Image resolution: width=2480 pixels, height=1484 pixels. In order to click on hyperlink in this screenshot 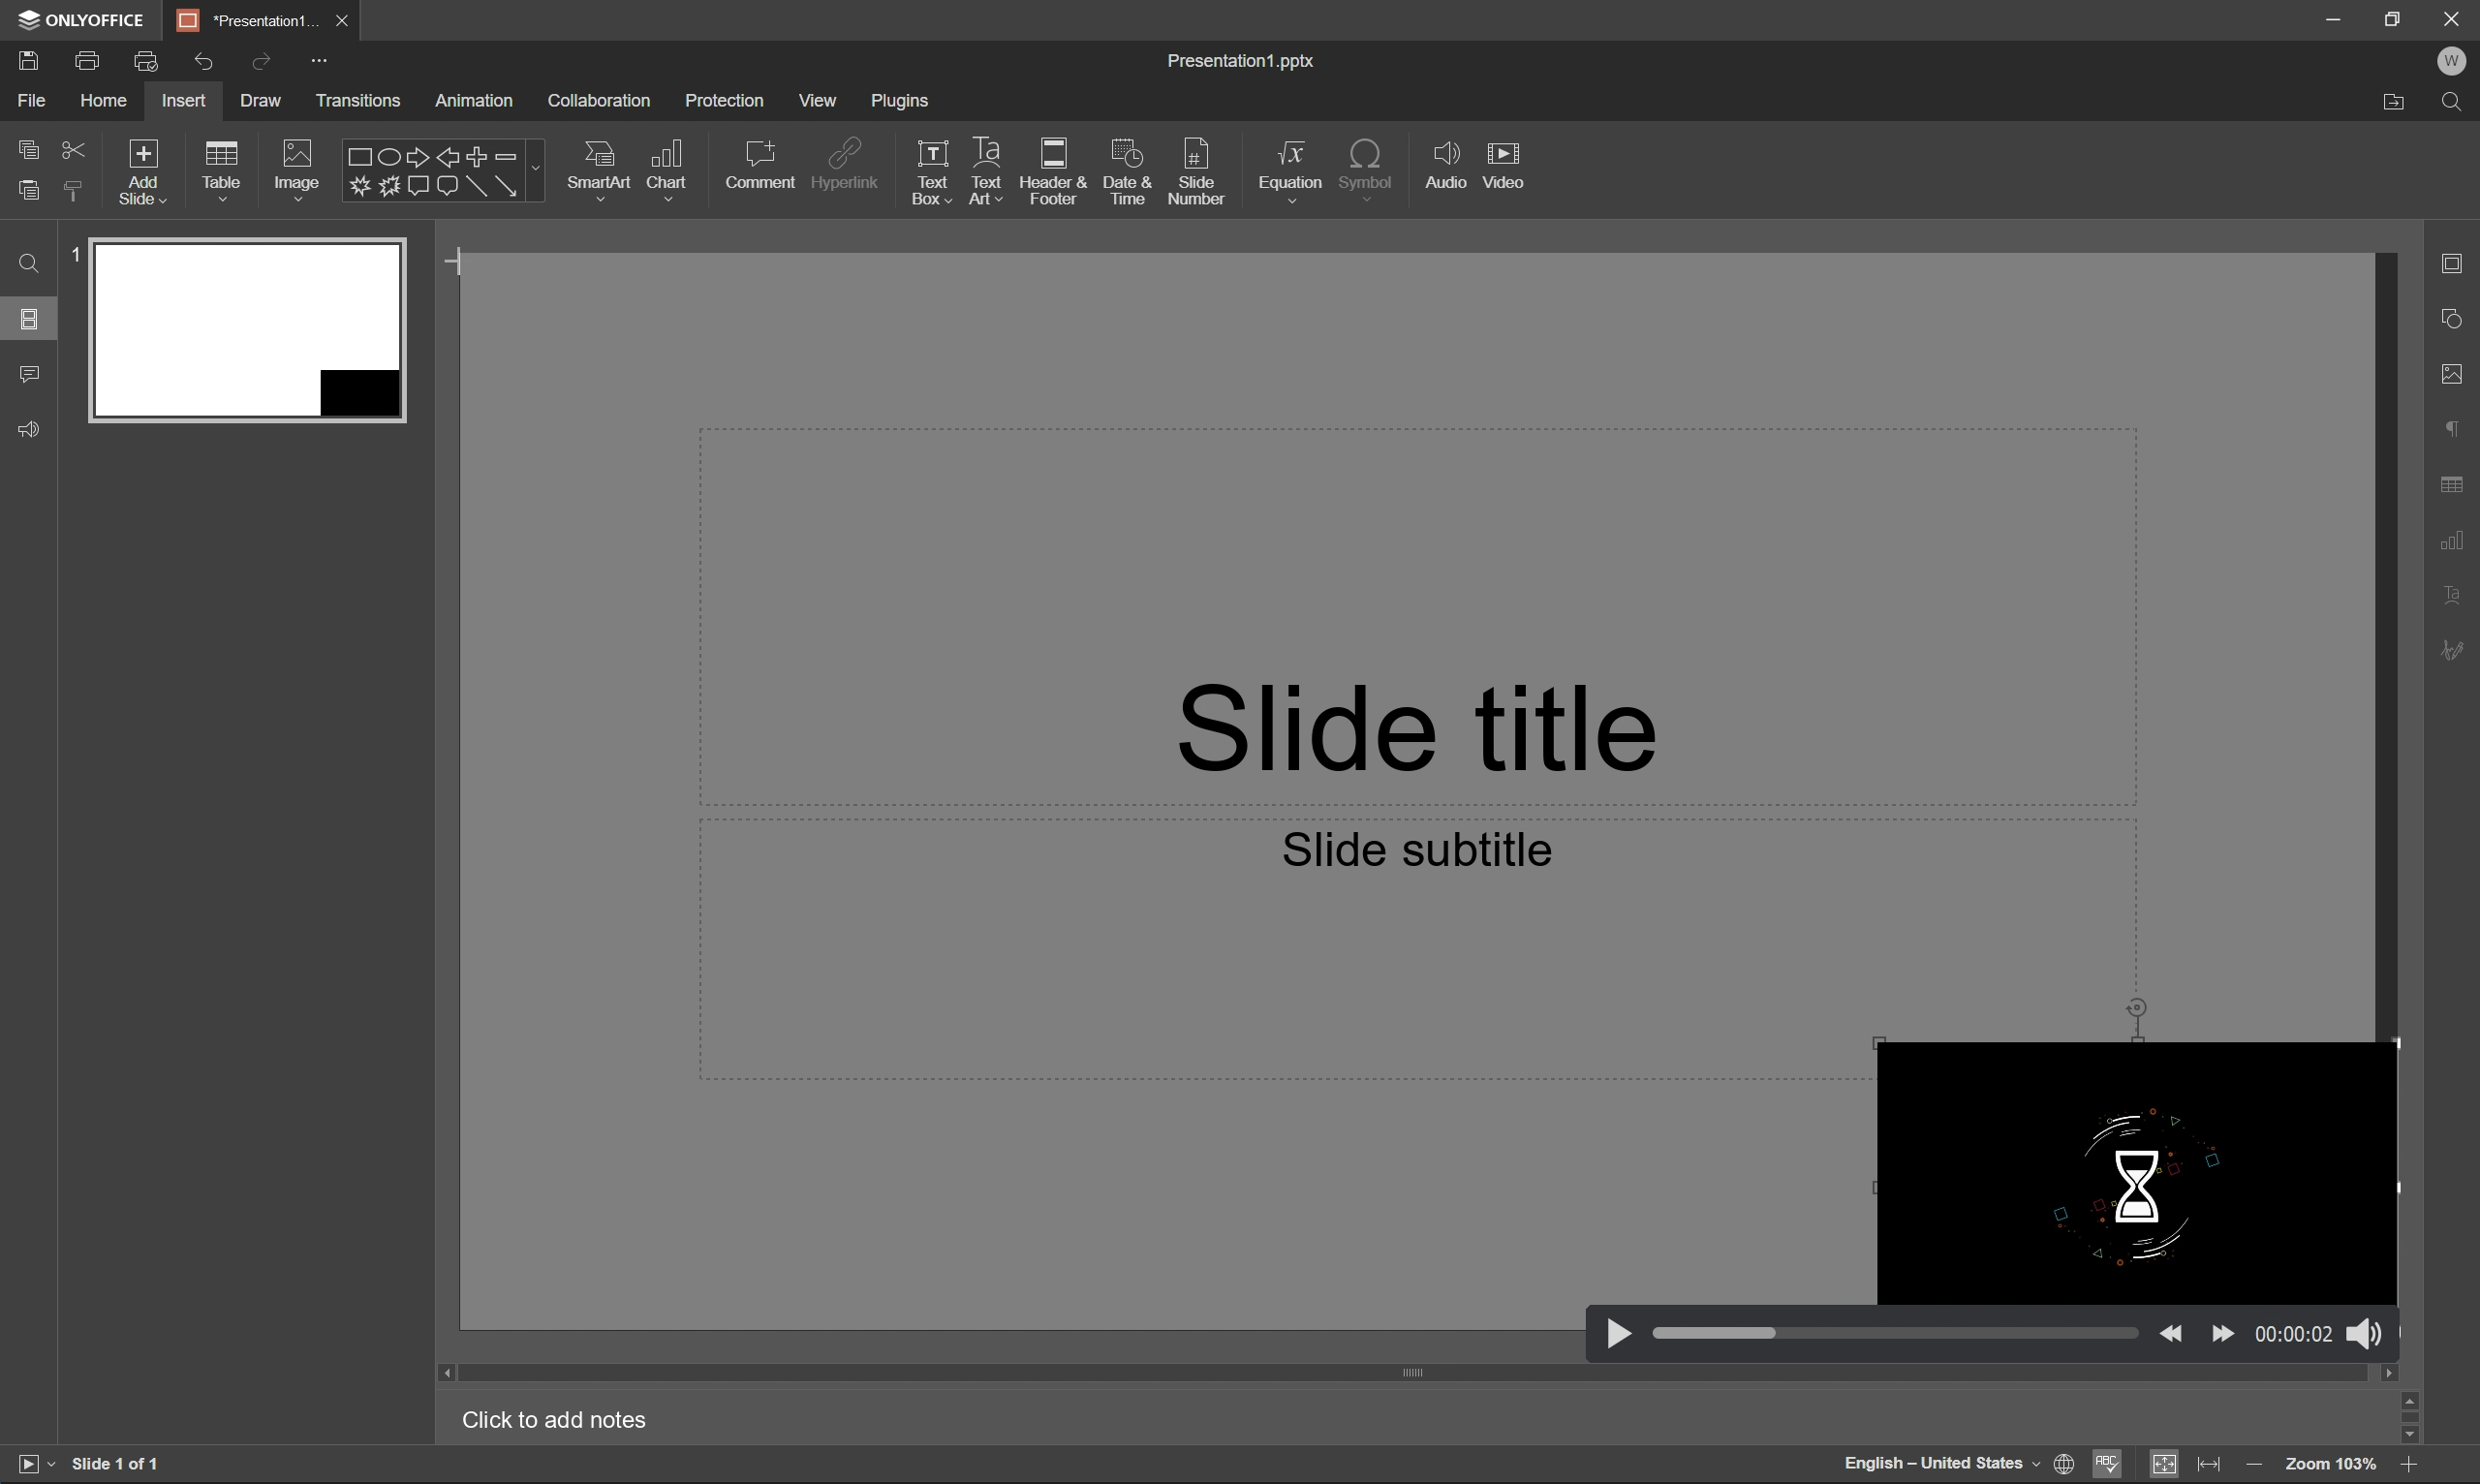, I will do `click(854, 163)`.